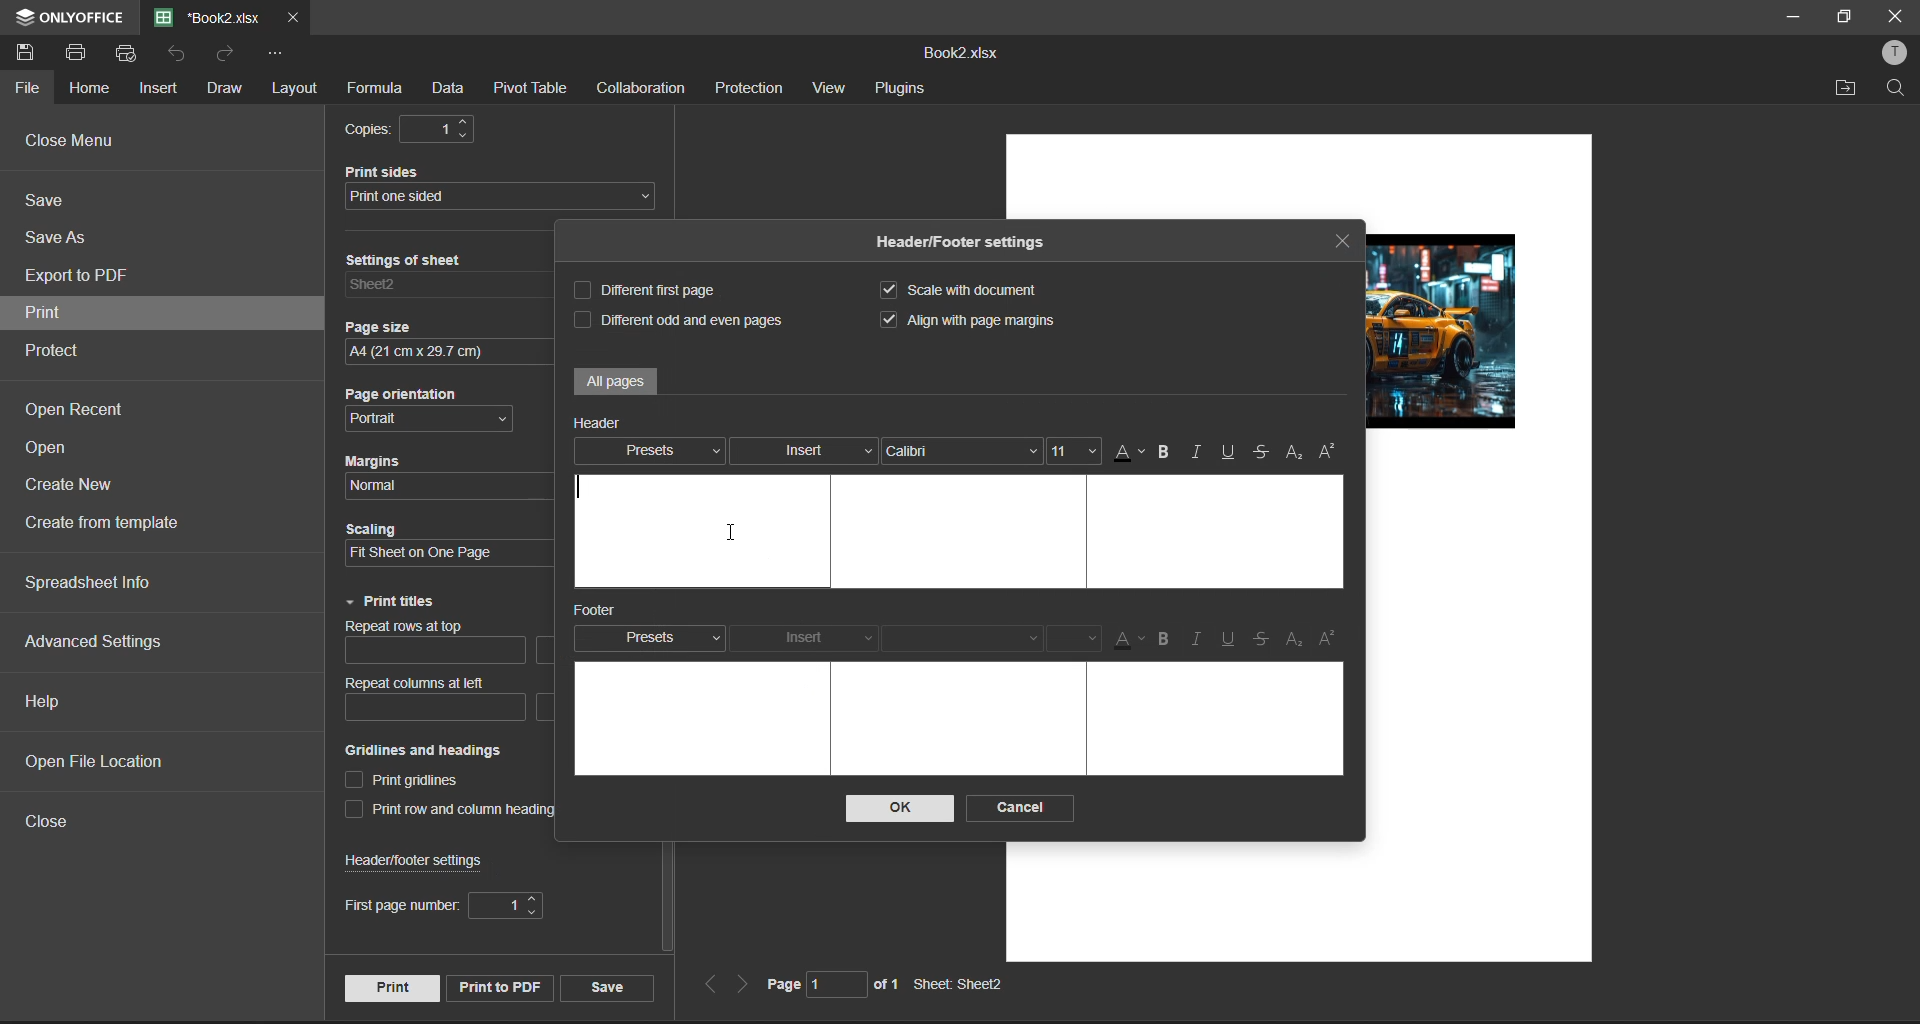 Image resolution: width=1920 pixels, height=1024 pixels. I want to click on underline, so click(1225, 453).